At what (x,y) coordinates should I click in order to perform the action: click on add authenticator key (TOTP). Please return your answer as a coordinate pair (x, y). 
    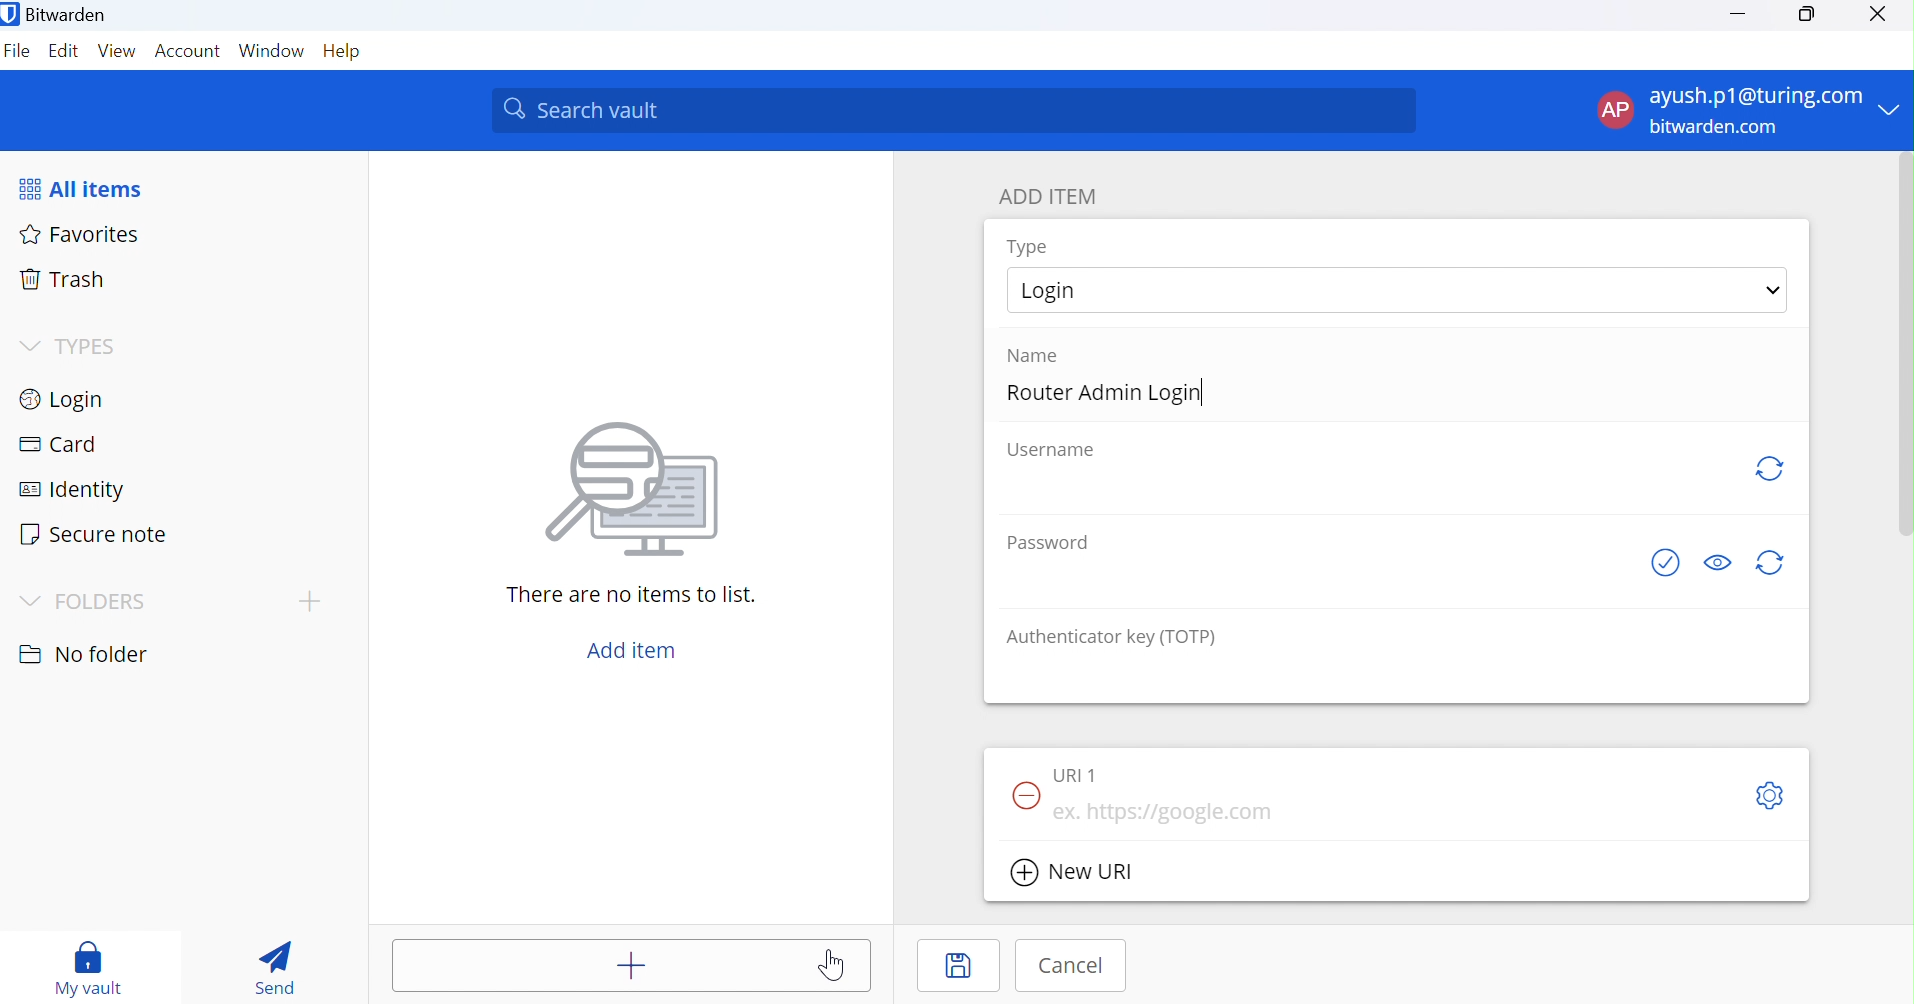
    Looking at the image, I should click on (1398, 676).